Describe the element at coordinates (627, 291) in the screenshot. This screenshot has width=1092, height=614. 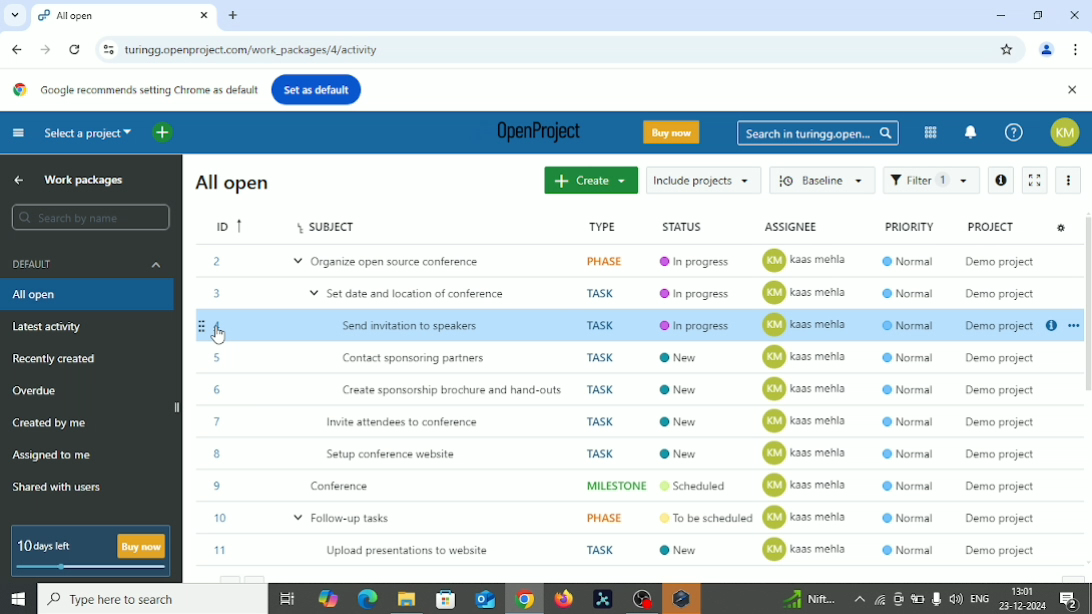
I see `task:  Set date and location of conference` at that location.